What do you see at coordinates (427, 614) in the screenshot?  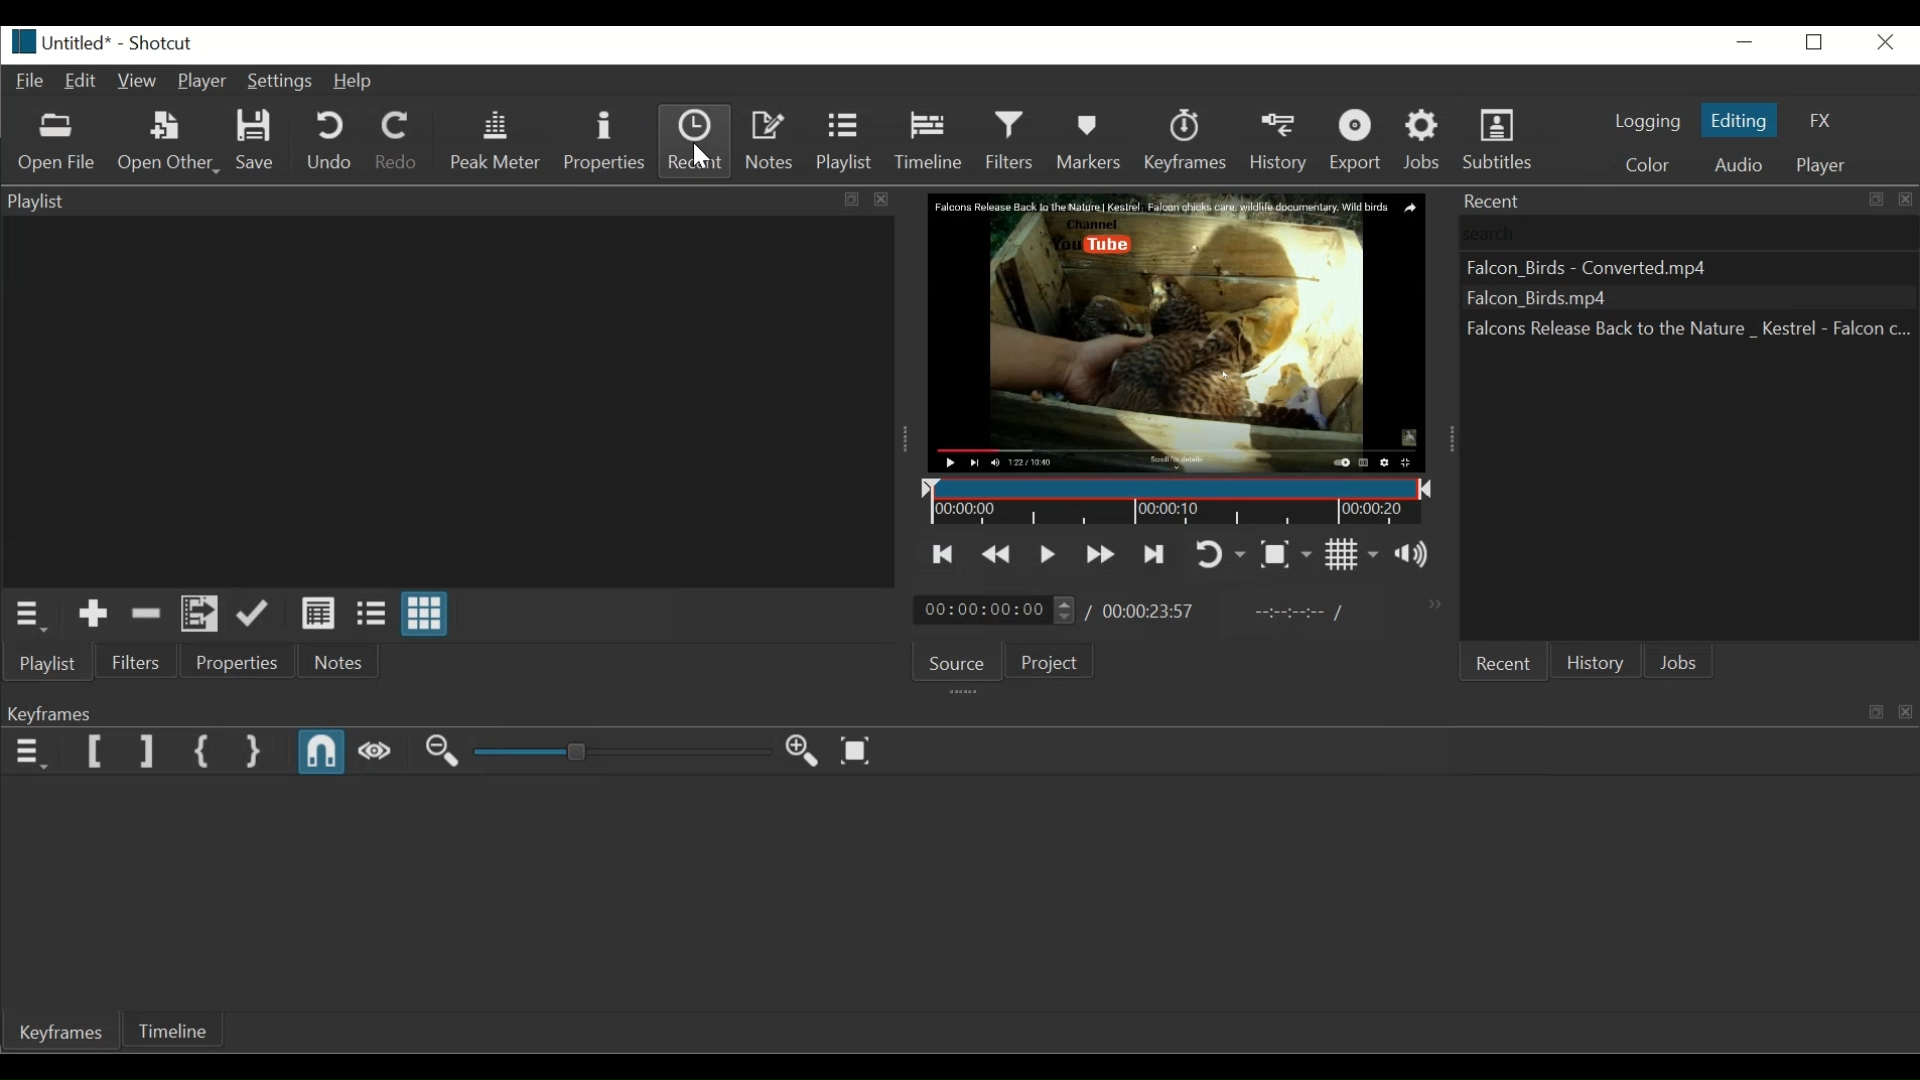 I see `View as icons` at bounding box center [427, 614].